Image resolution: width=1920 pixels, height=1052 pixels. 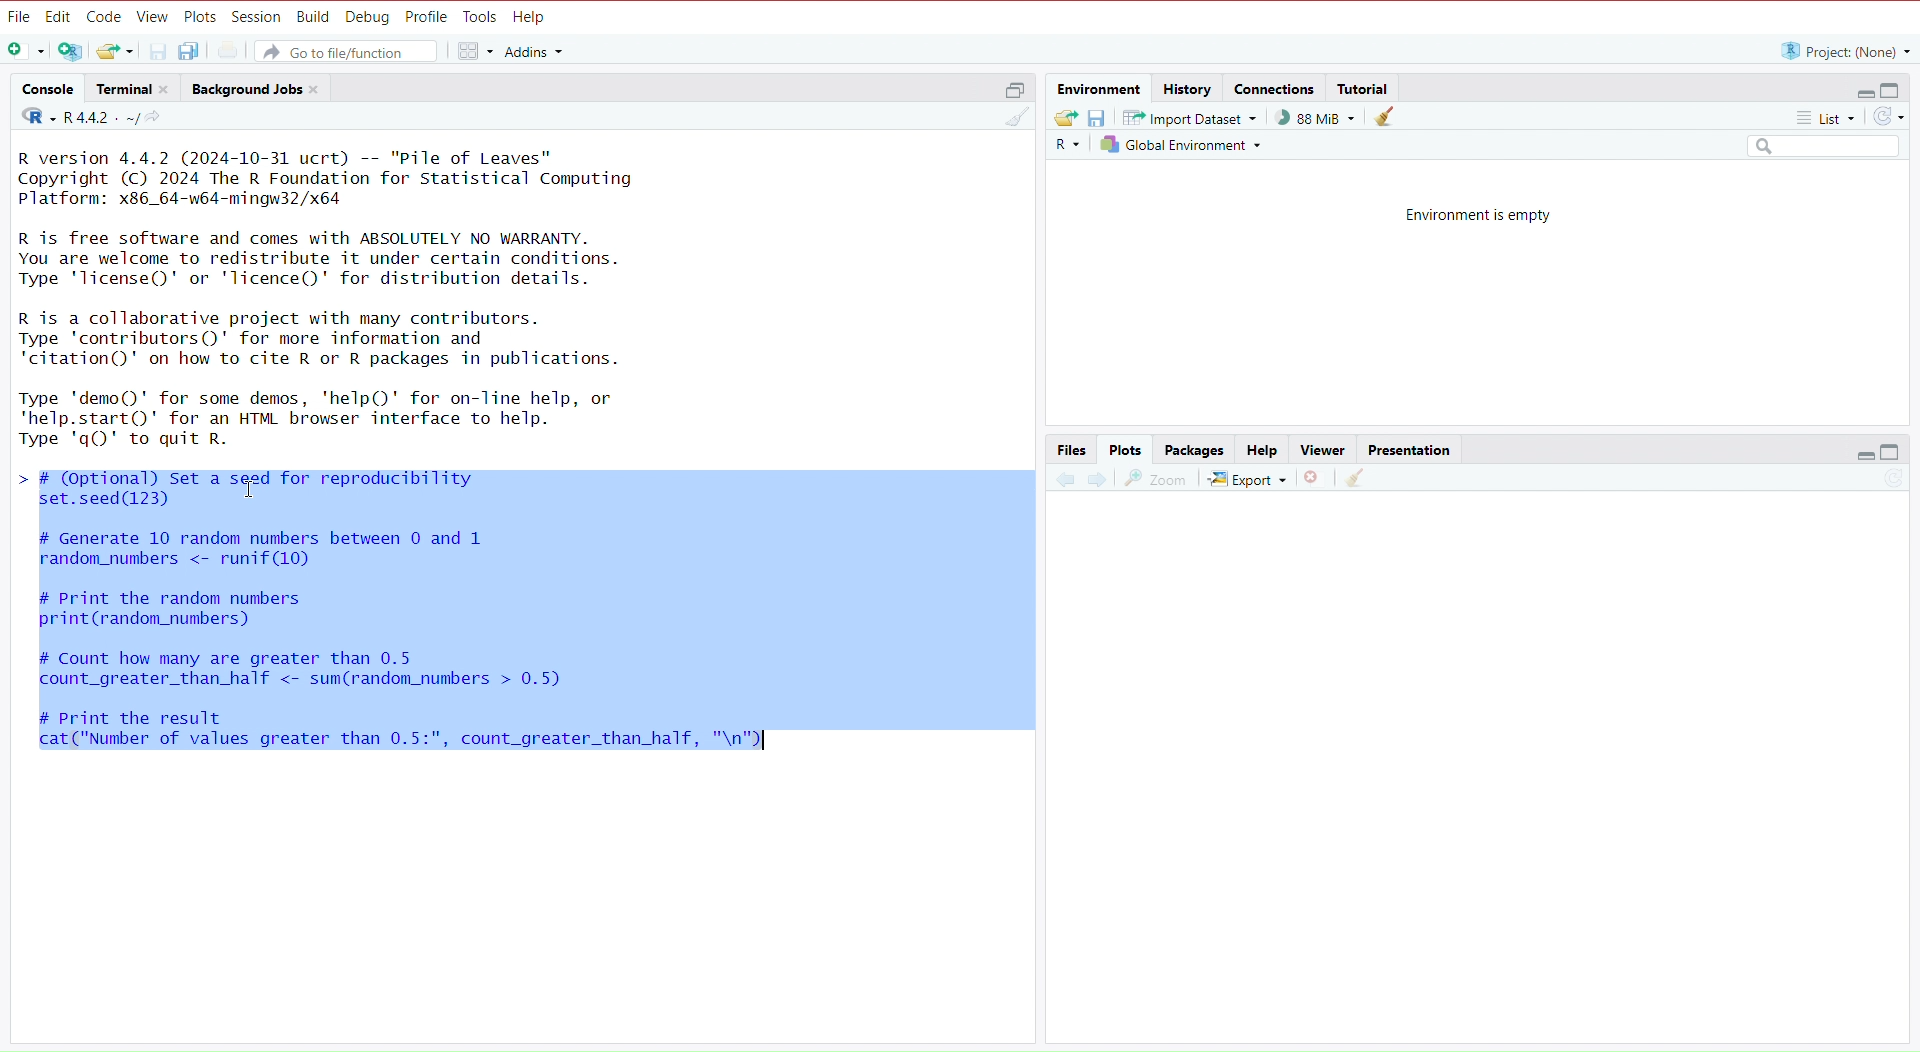 What do you see at coordinates (1157, 479) in the screenshot?
I see `Zoom` at bounding box center [1157, 479].